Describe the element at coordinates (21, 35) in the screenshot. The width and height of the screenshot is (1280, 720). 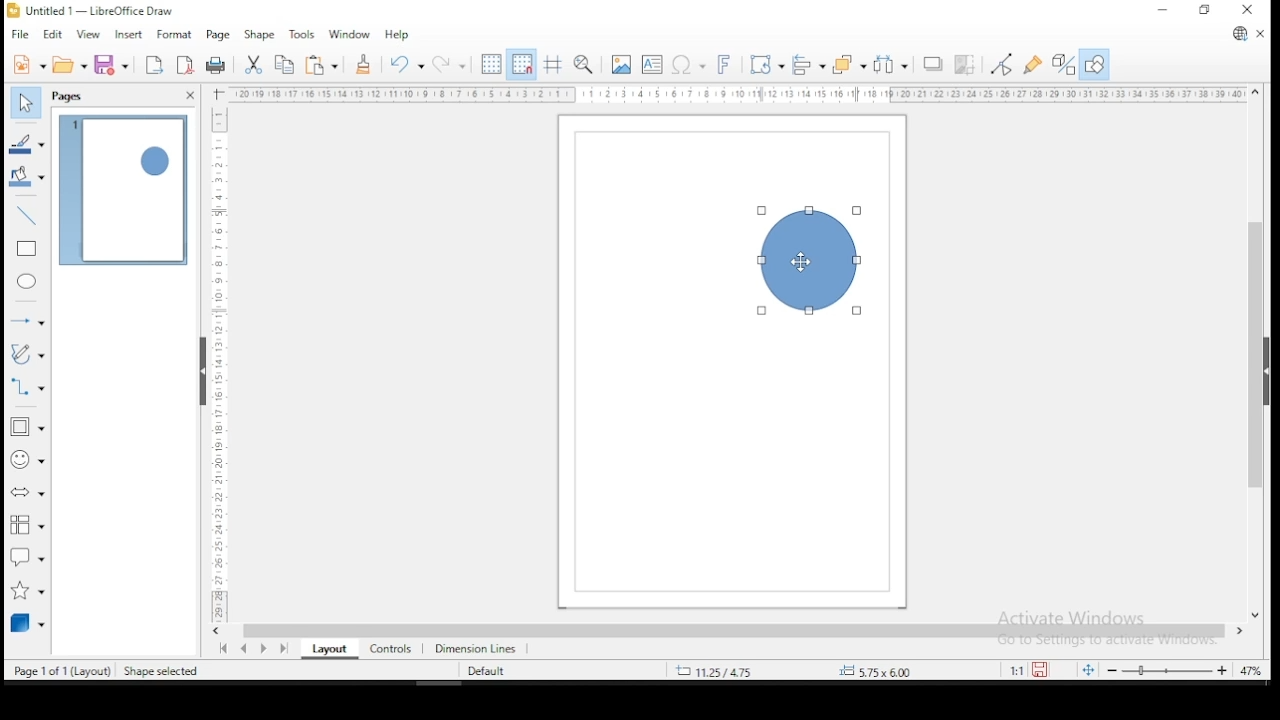
I see `file` at that location.